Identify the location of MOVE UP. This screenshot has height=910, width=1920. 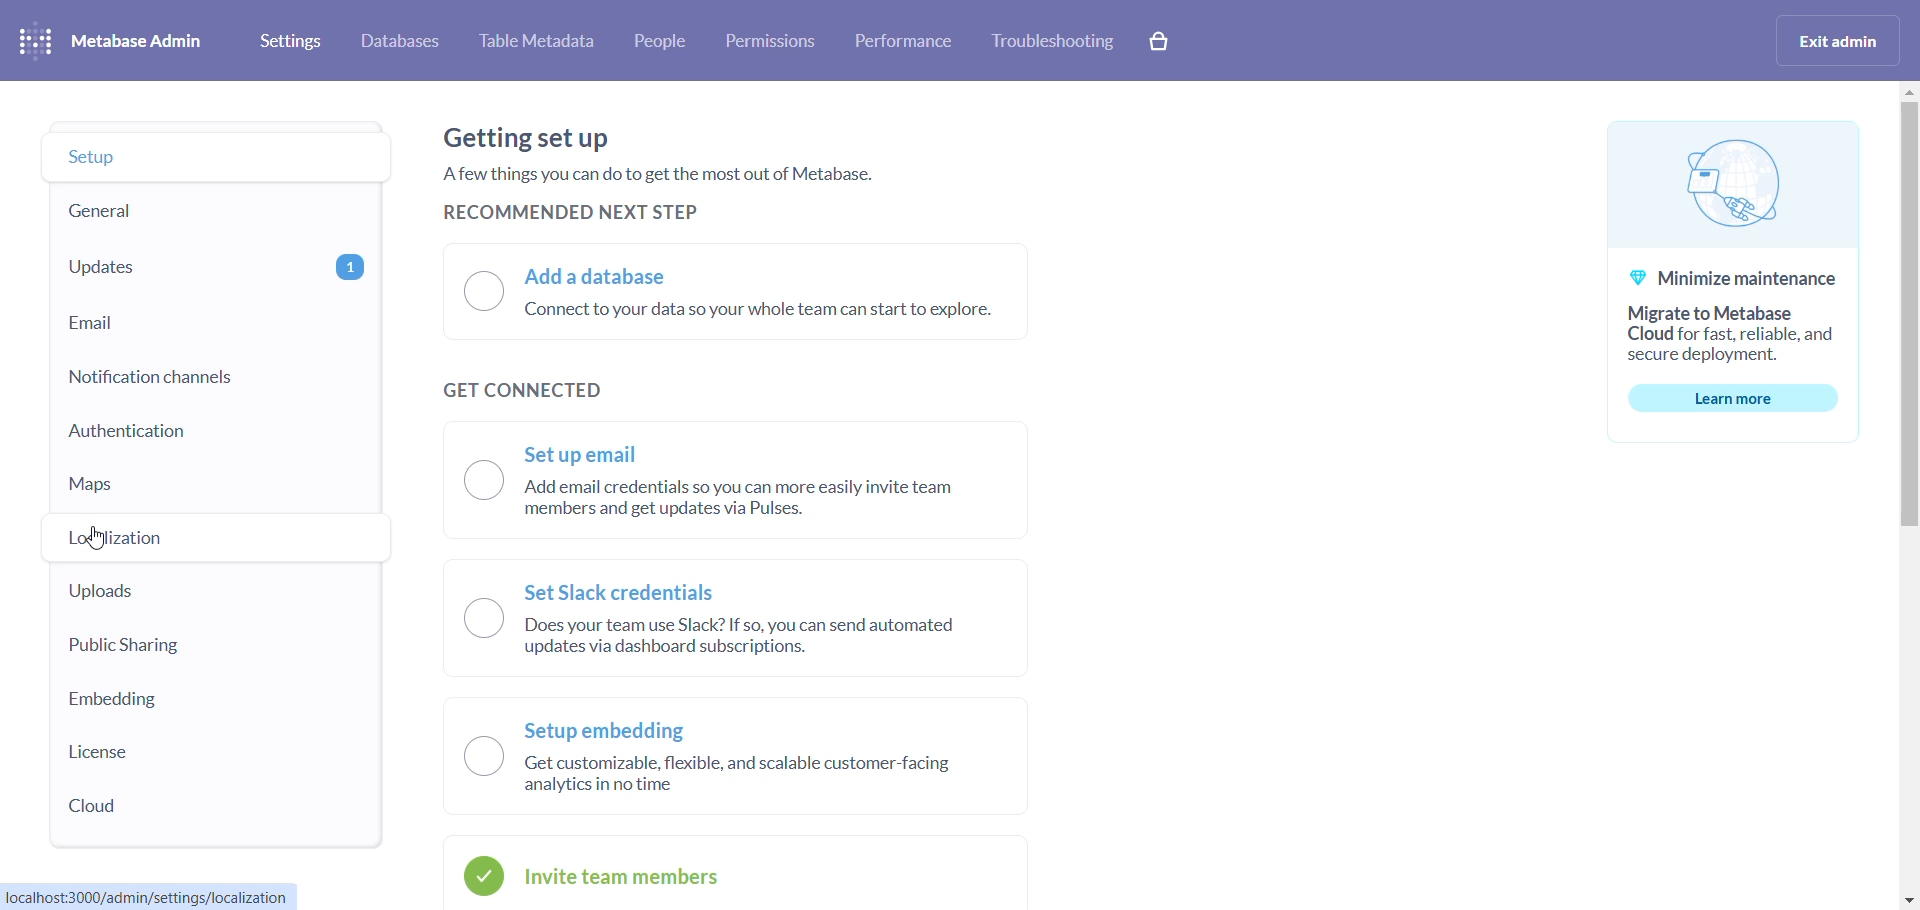
(1908, 96).